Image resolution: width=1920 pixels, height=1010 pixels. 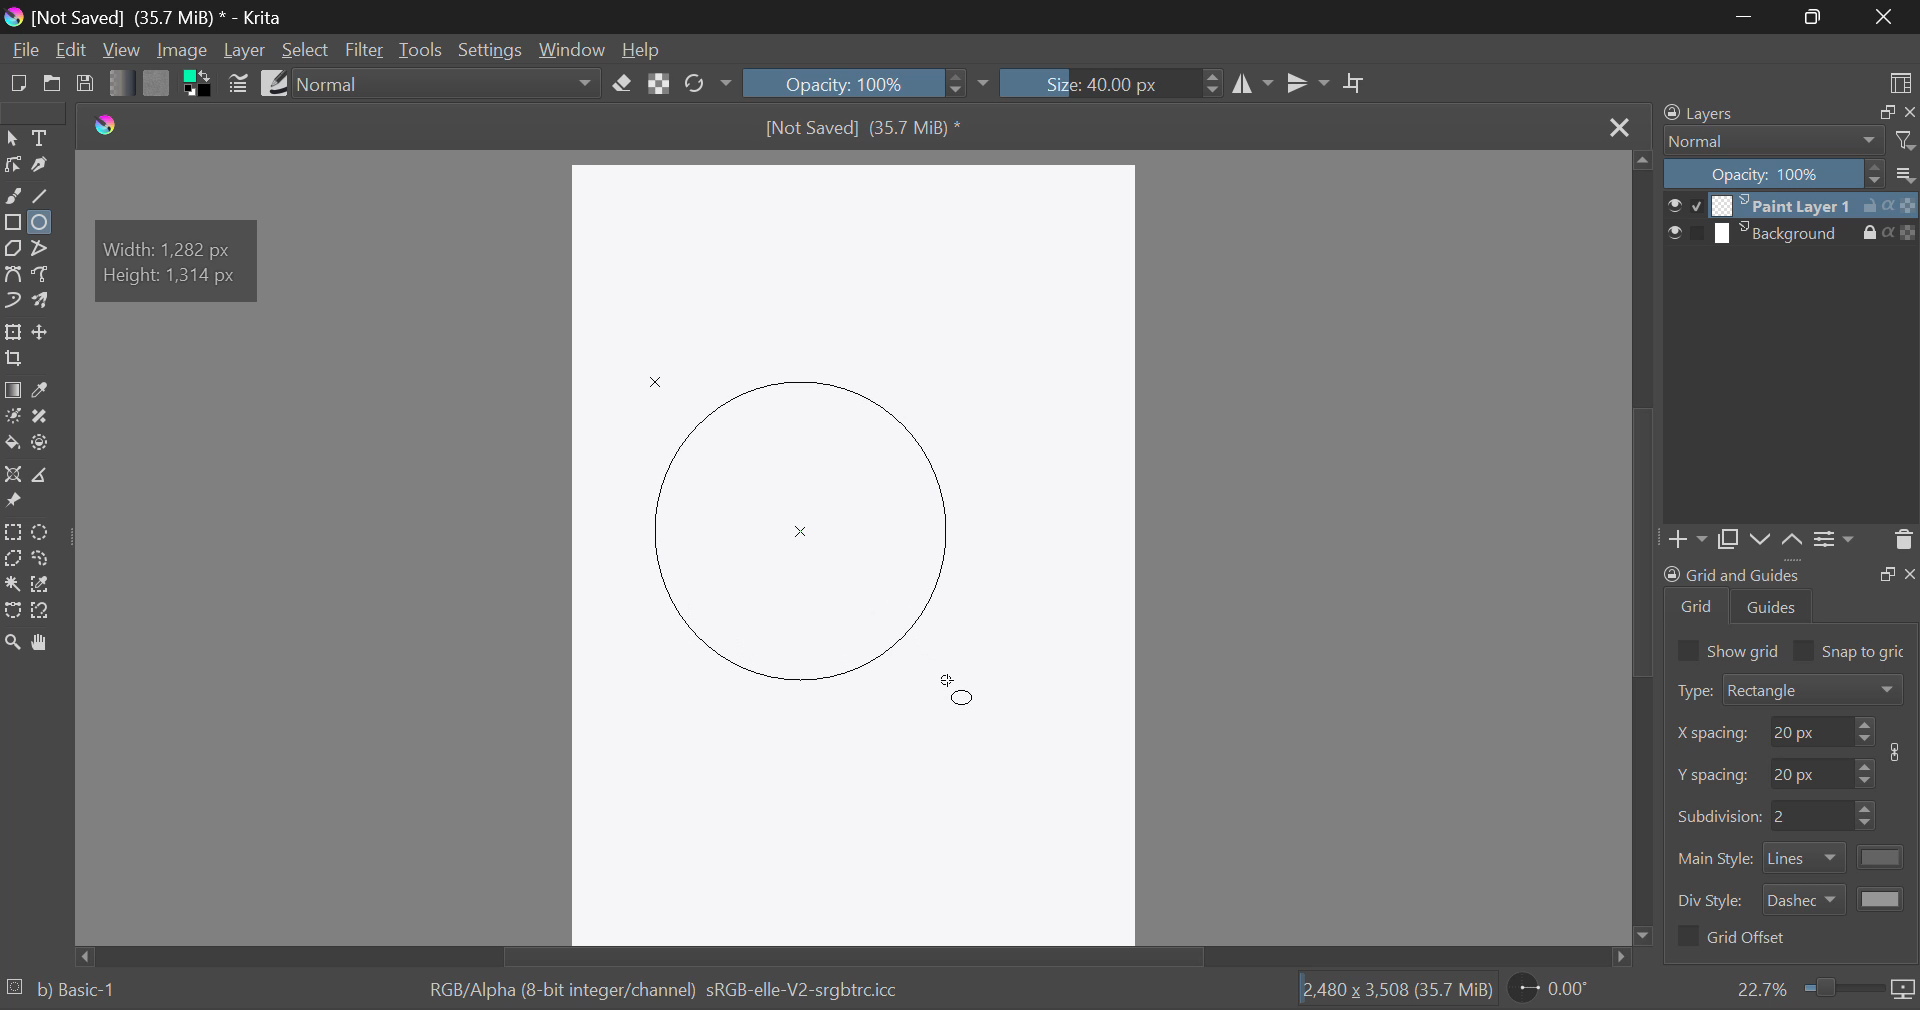 I want to click on File Name & Size, so click(x=869, y=129).